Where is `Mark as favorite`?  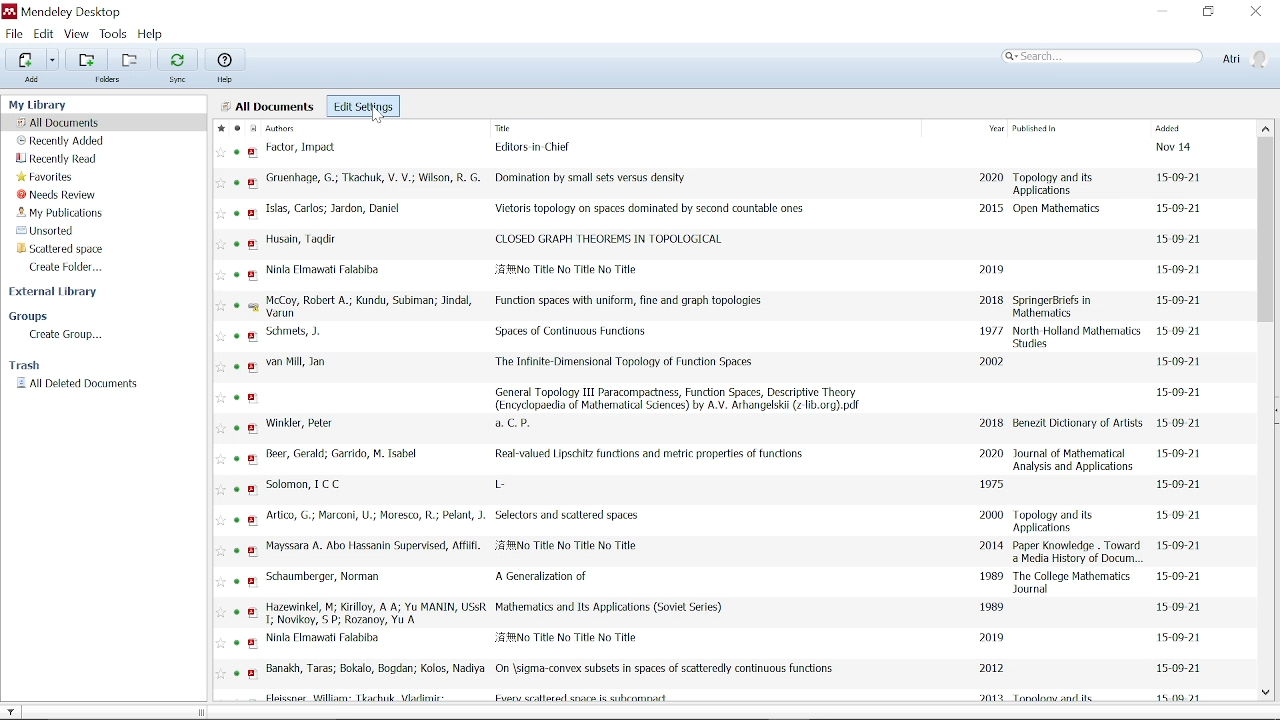
Mark as favorite is located at coordinates (220, 129).